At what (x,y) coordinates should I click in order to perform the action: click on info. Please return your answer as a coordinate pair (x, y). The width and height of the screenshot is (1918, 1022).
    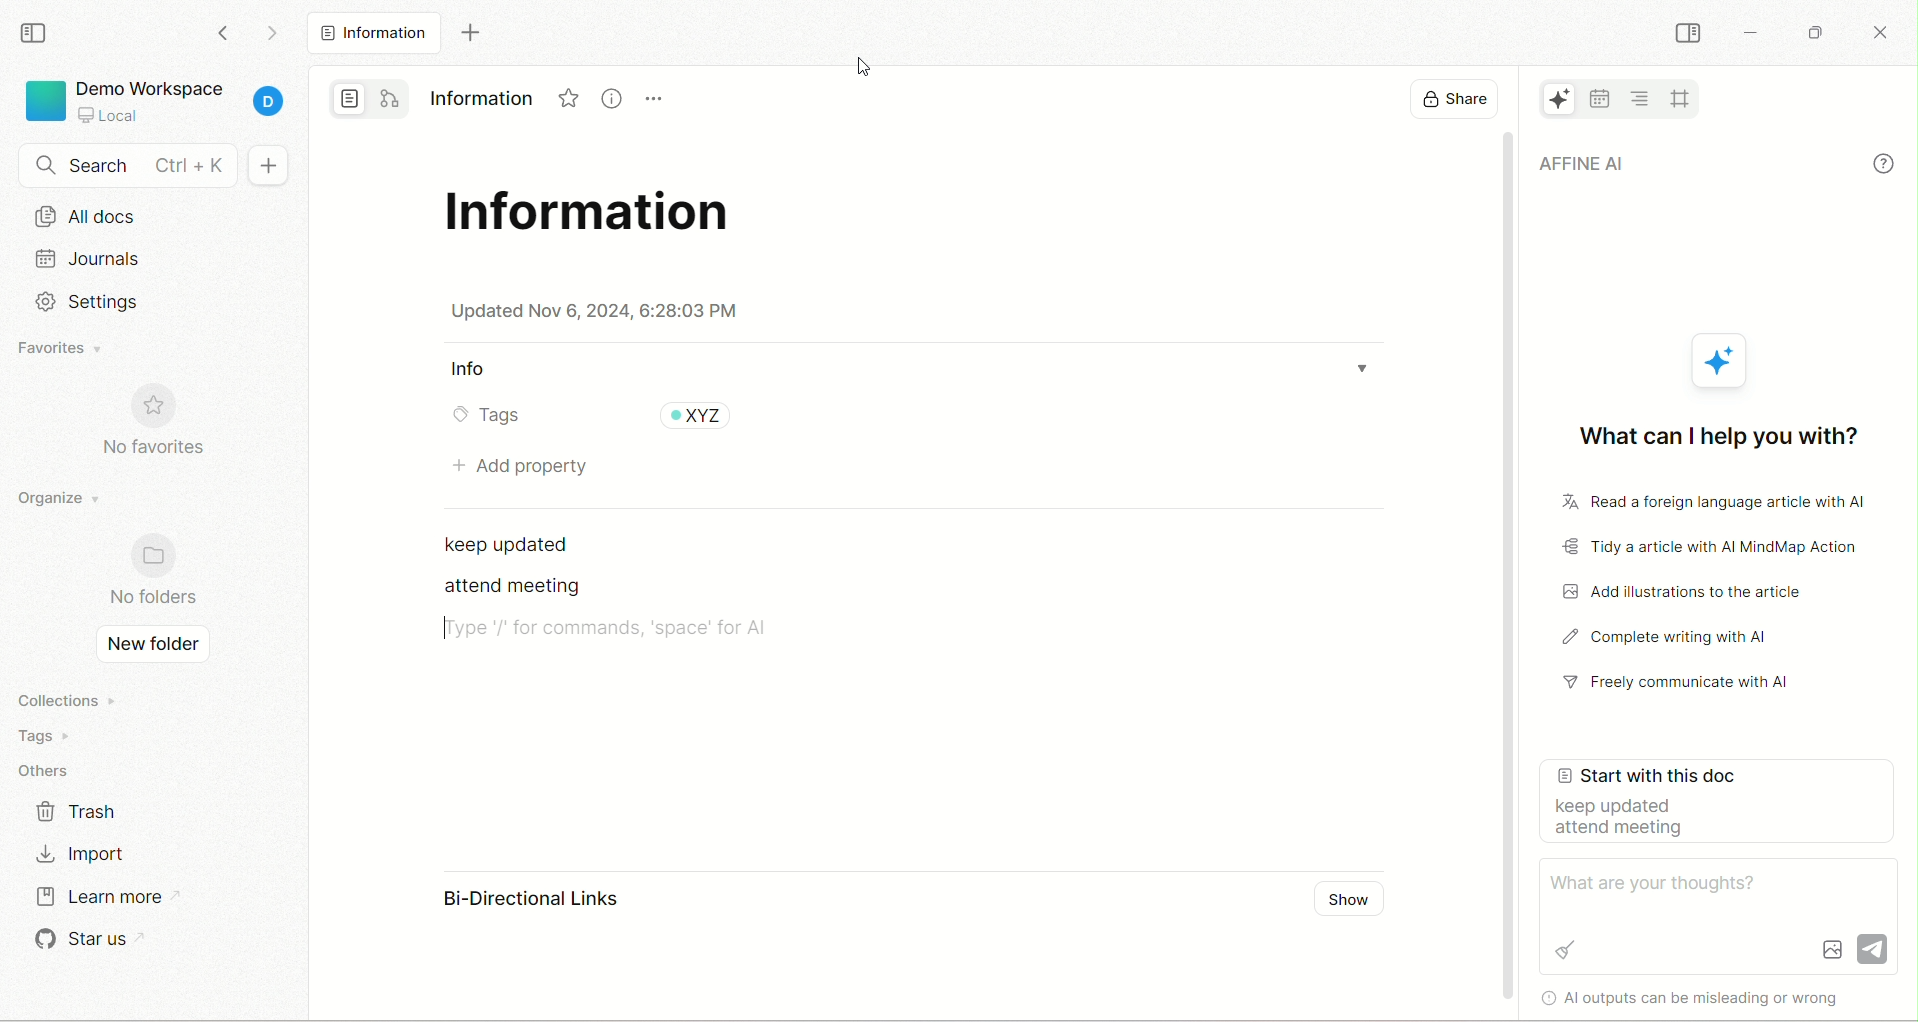
    Looking at the image, I should click on (1884, 162).